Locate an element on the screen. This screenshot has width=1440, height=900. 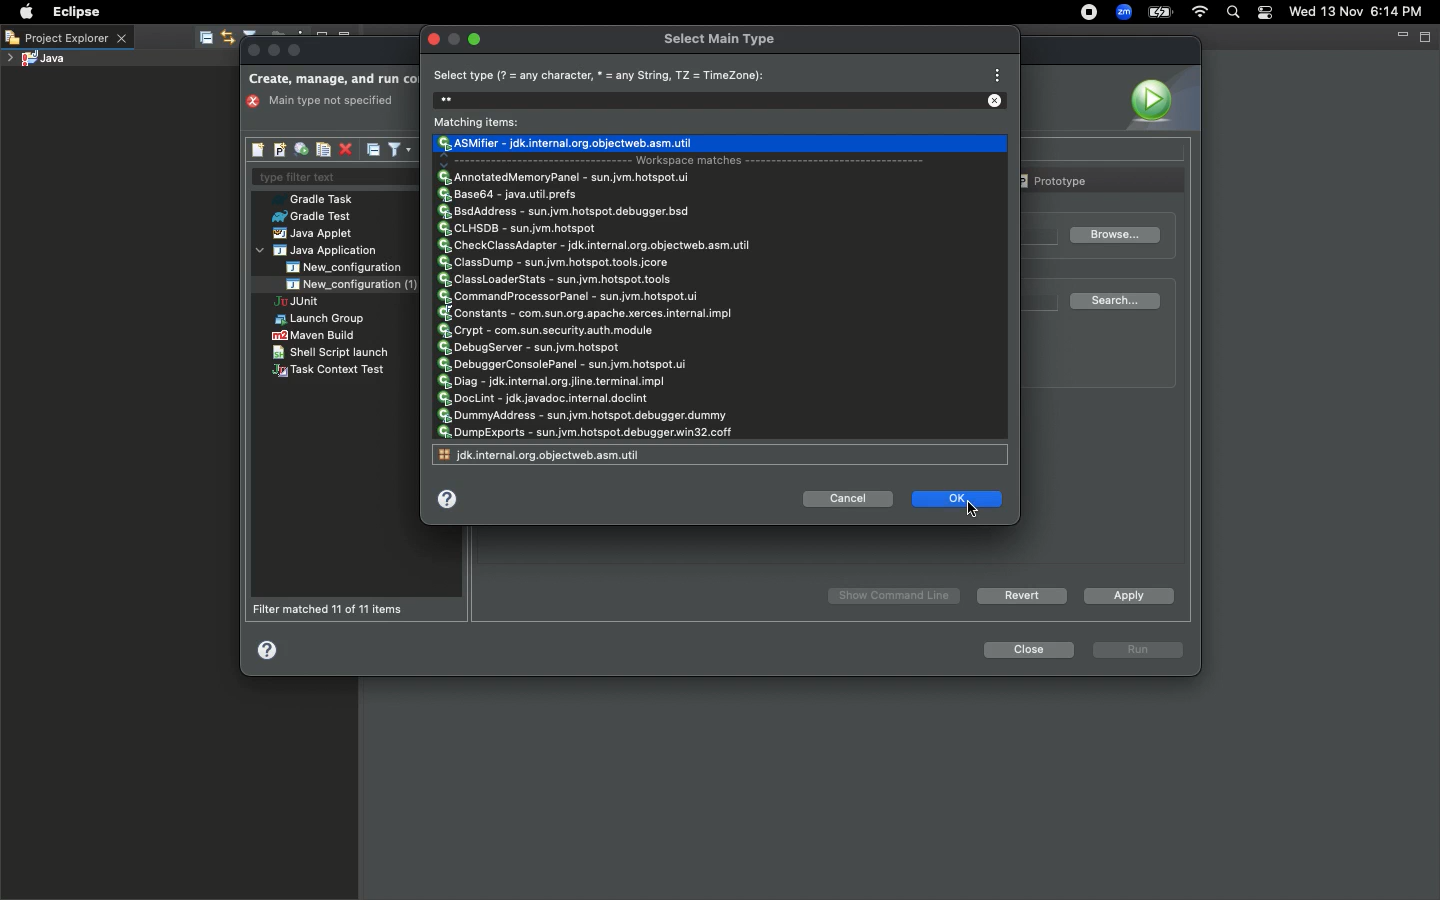
Filter launch configurations is located at coordinates (399, 148).